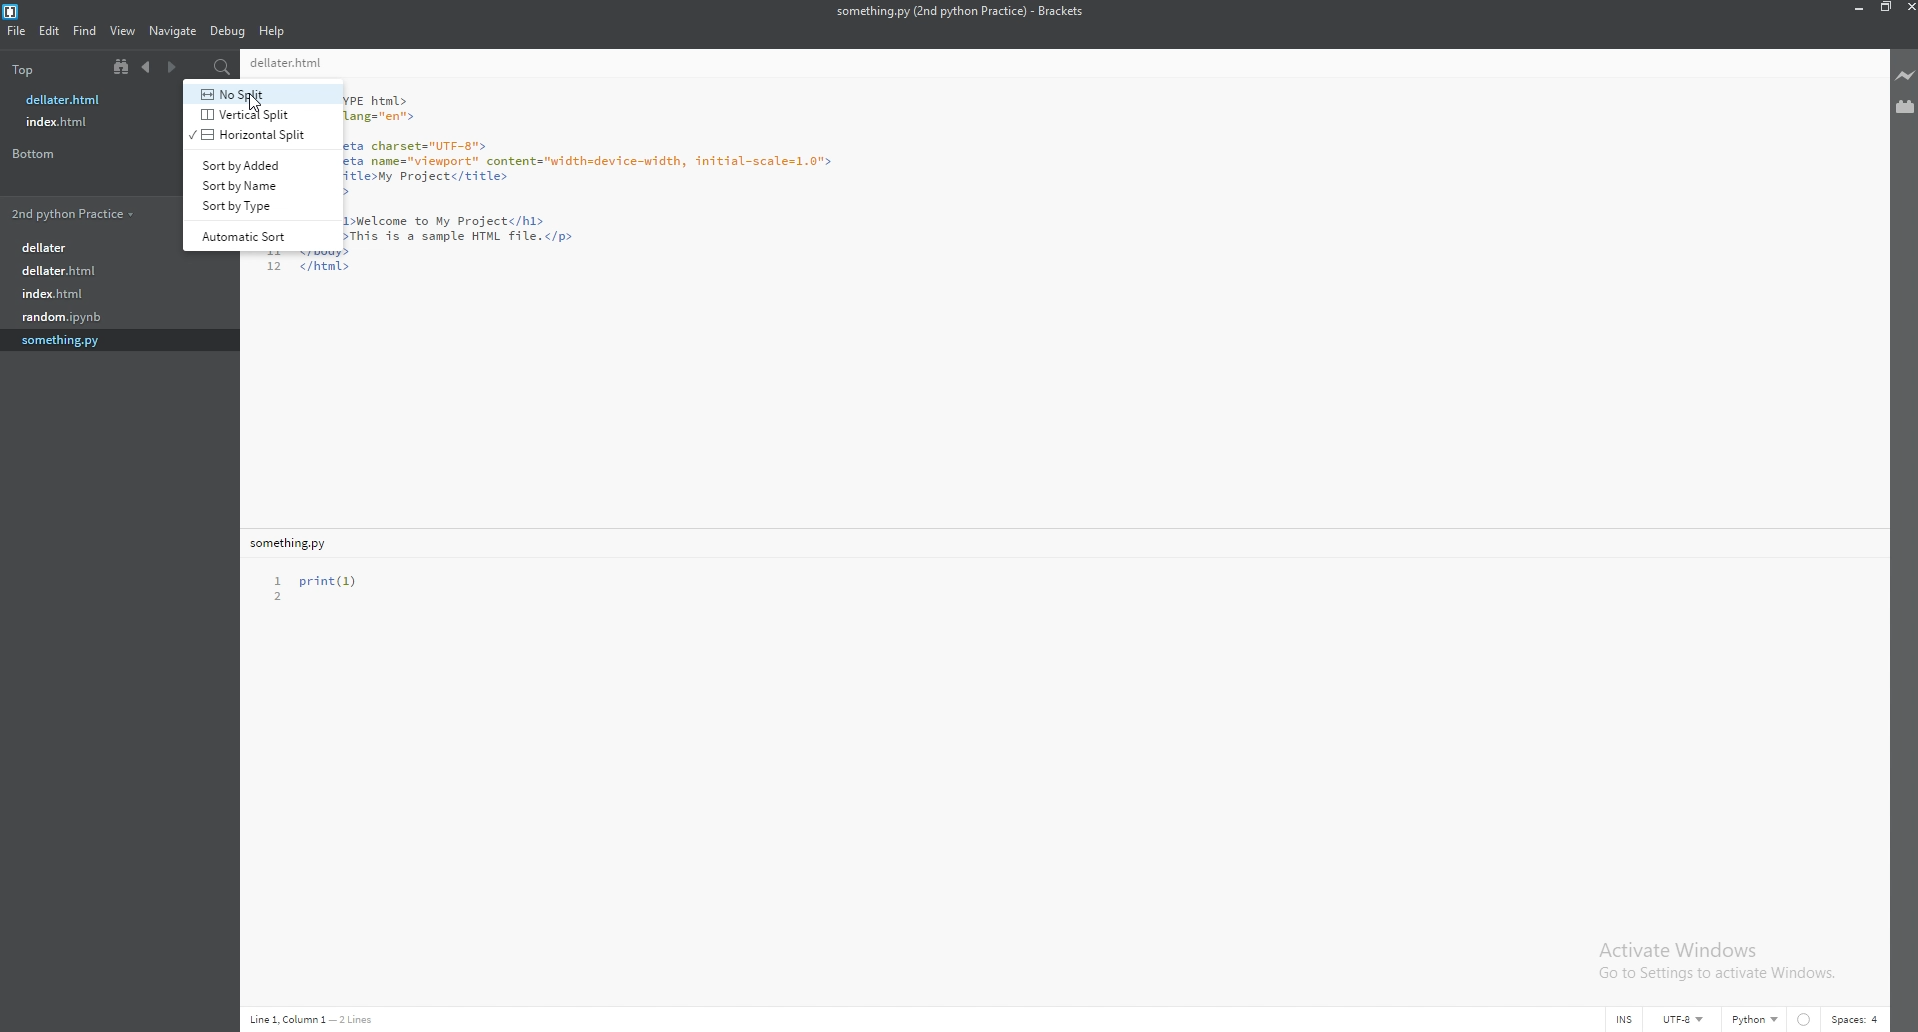  What do you see at coordinates (1684, 1020) in the screenshot?
I see `encoding` at bounding box center [1684, 1020].